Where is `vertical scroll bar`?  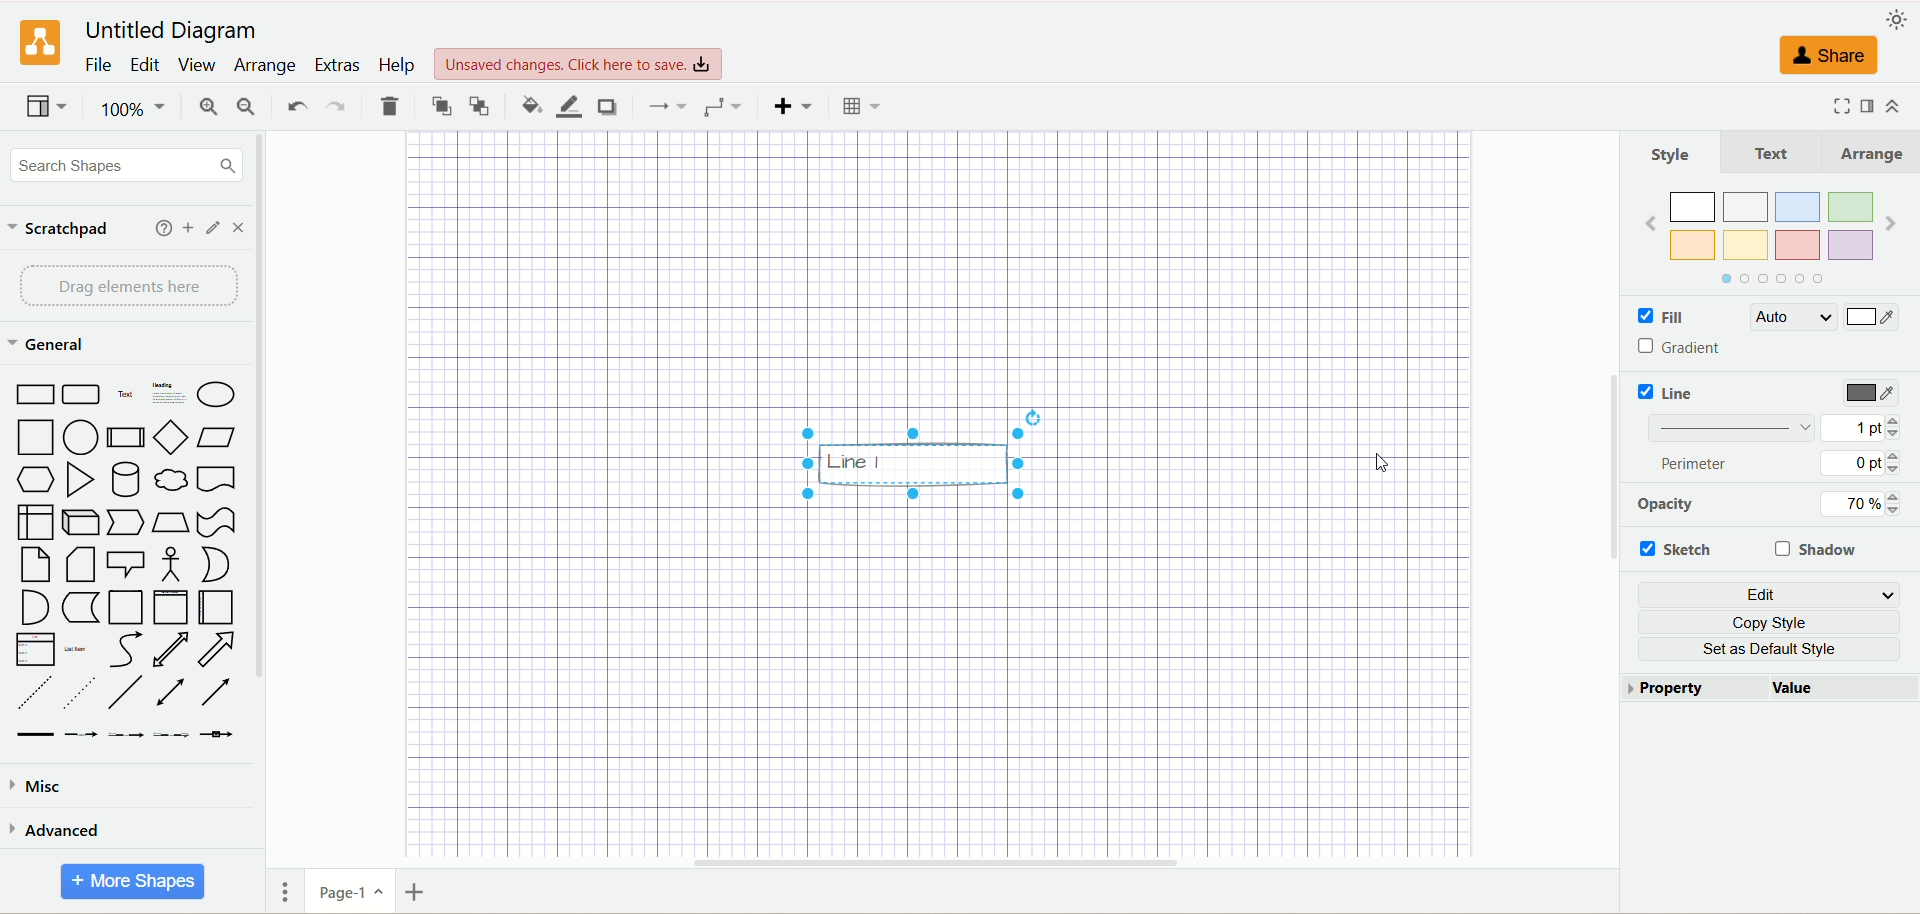 vertical scroll bar is located at coordinates (269, 499).